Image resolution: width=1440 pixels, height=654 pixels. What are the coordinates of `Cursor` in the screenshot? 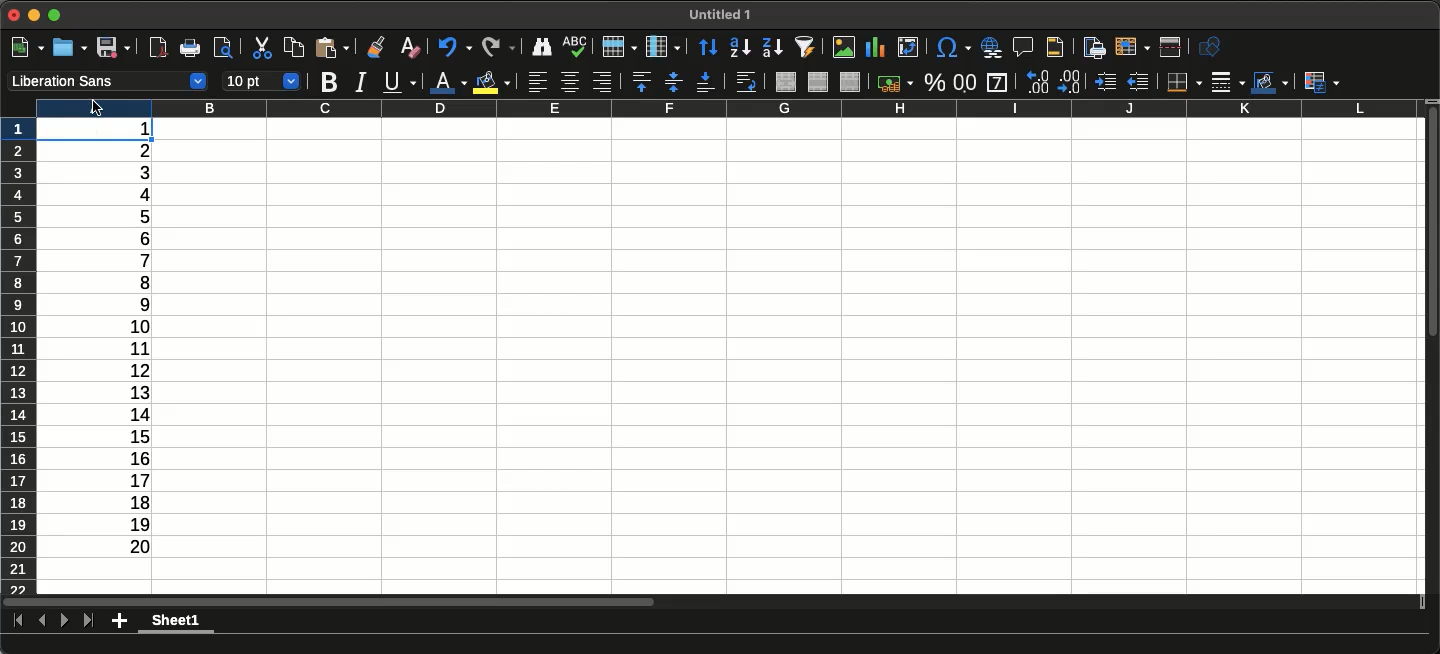 It's located at (96, 107).